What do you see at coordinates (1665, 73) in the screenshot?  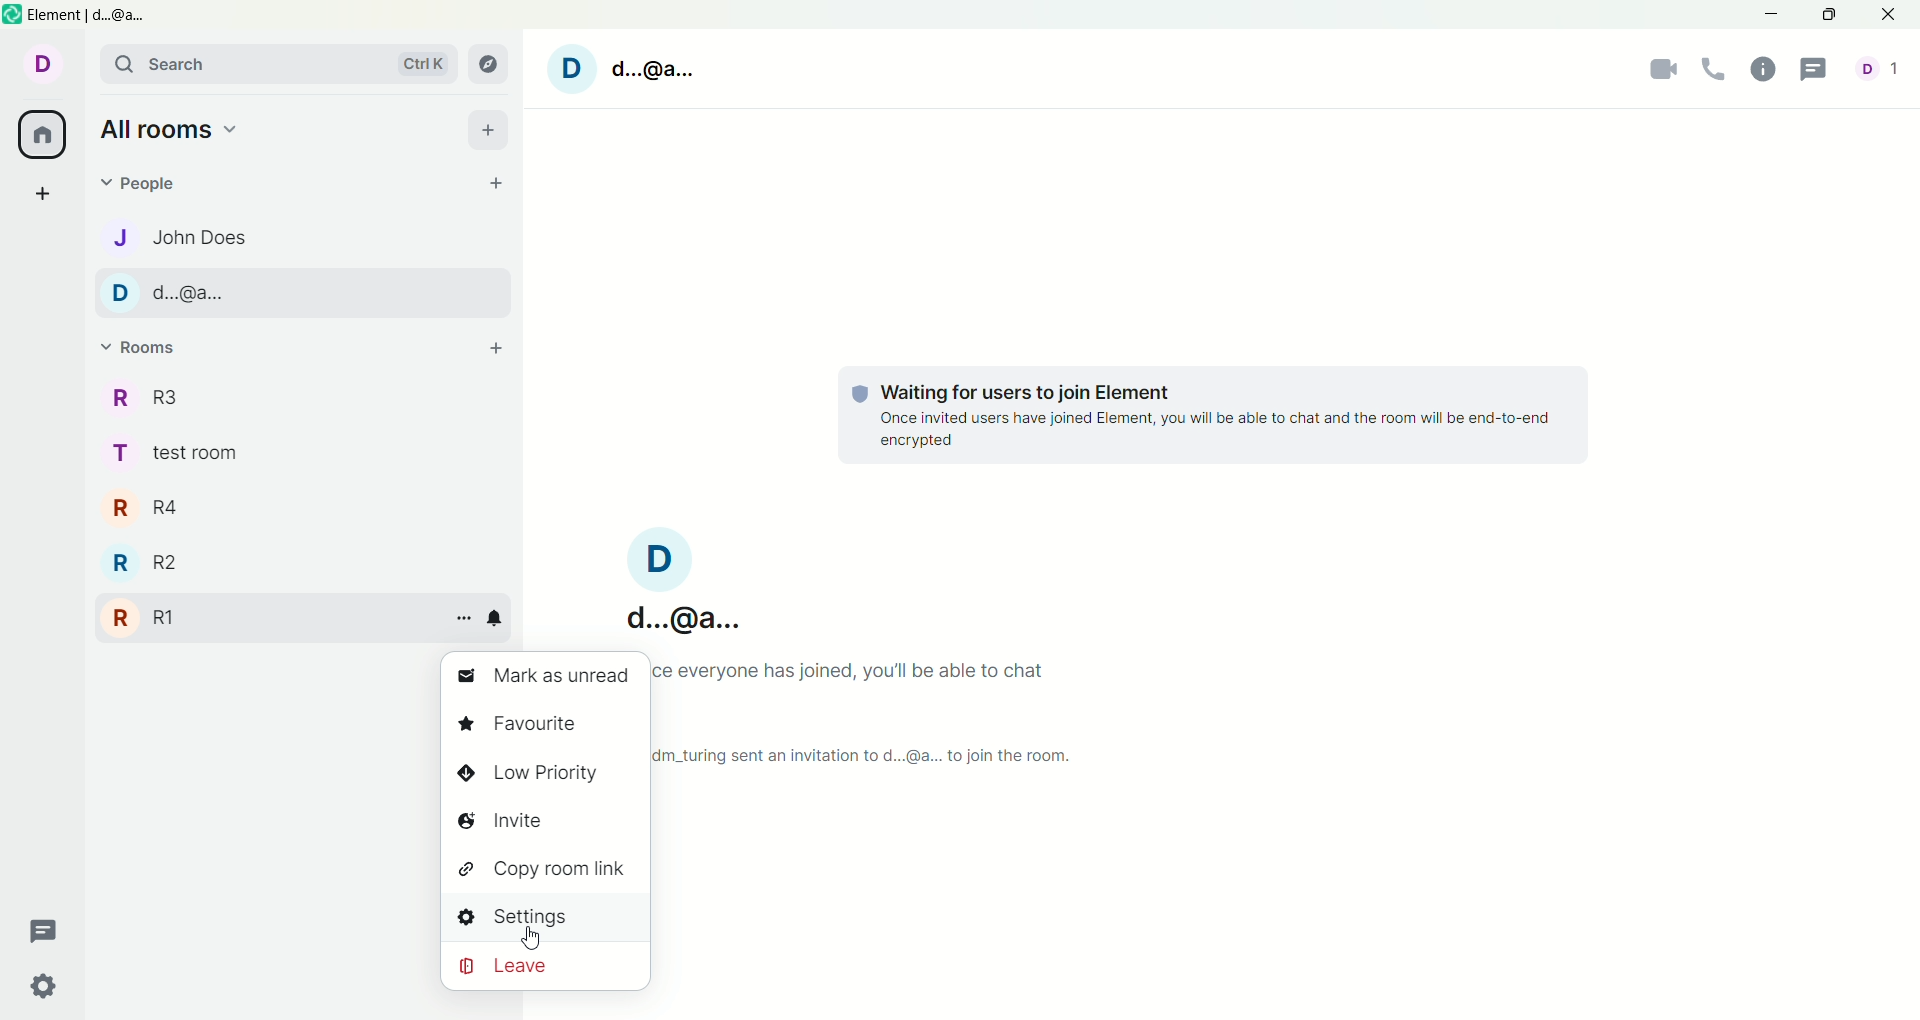 I see `video call` at bounding box center [1665, 73].